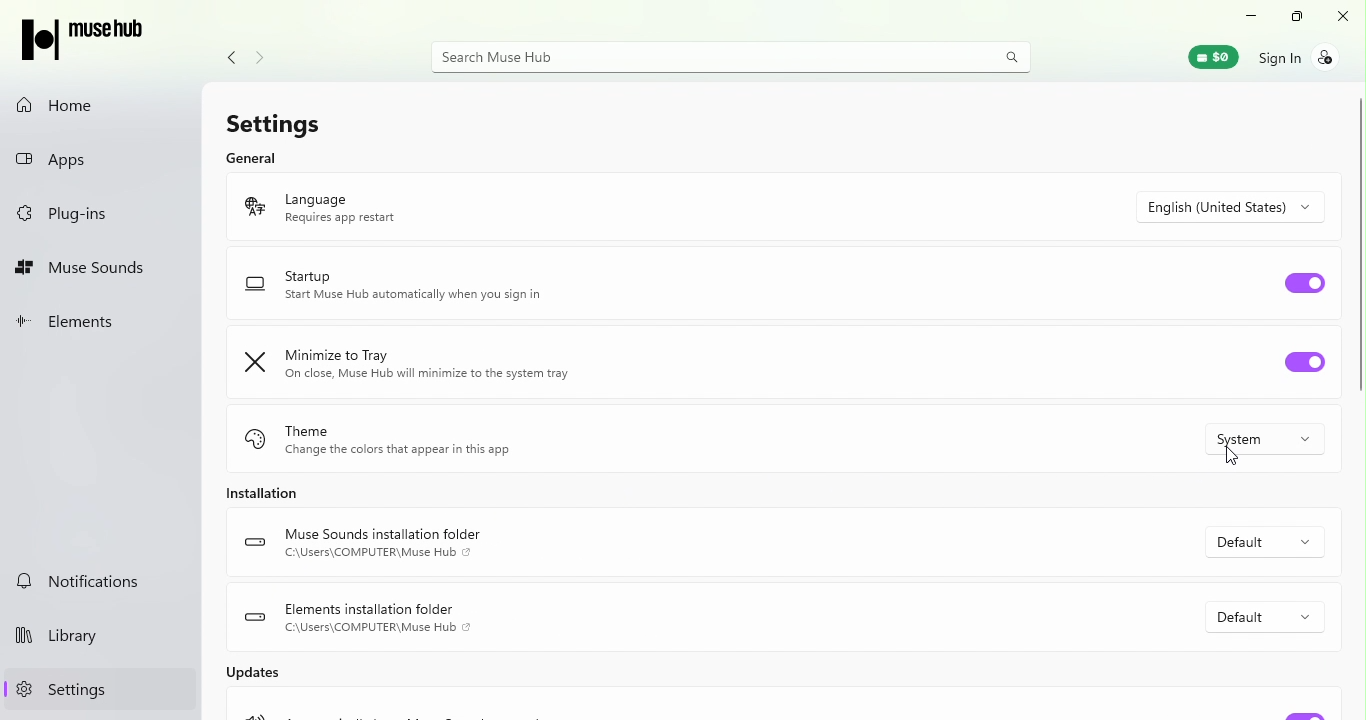 The width and height of the screenshot is (1366, 720). I want to click on Minimize to tray, so click(447, 365).